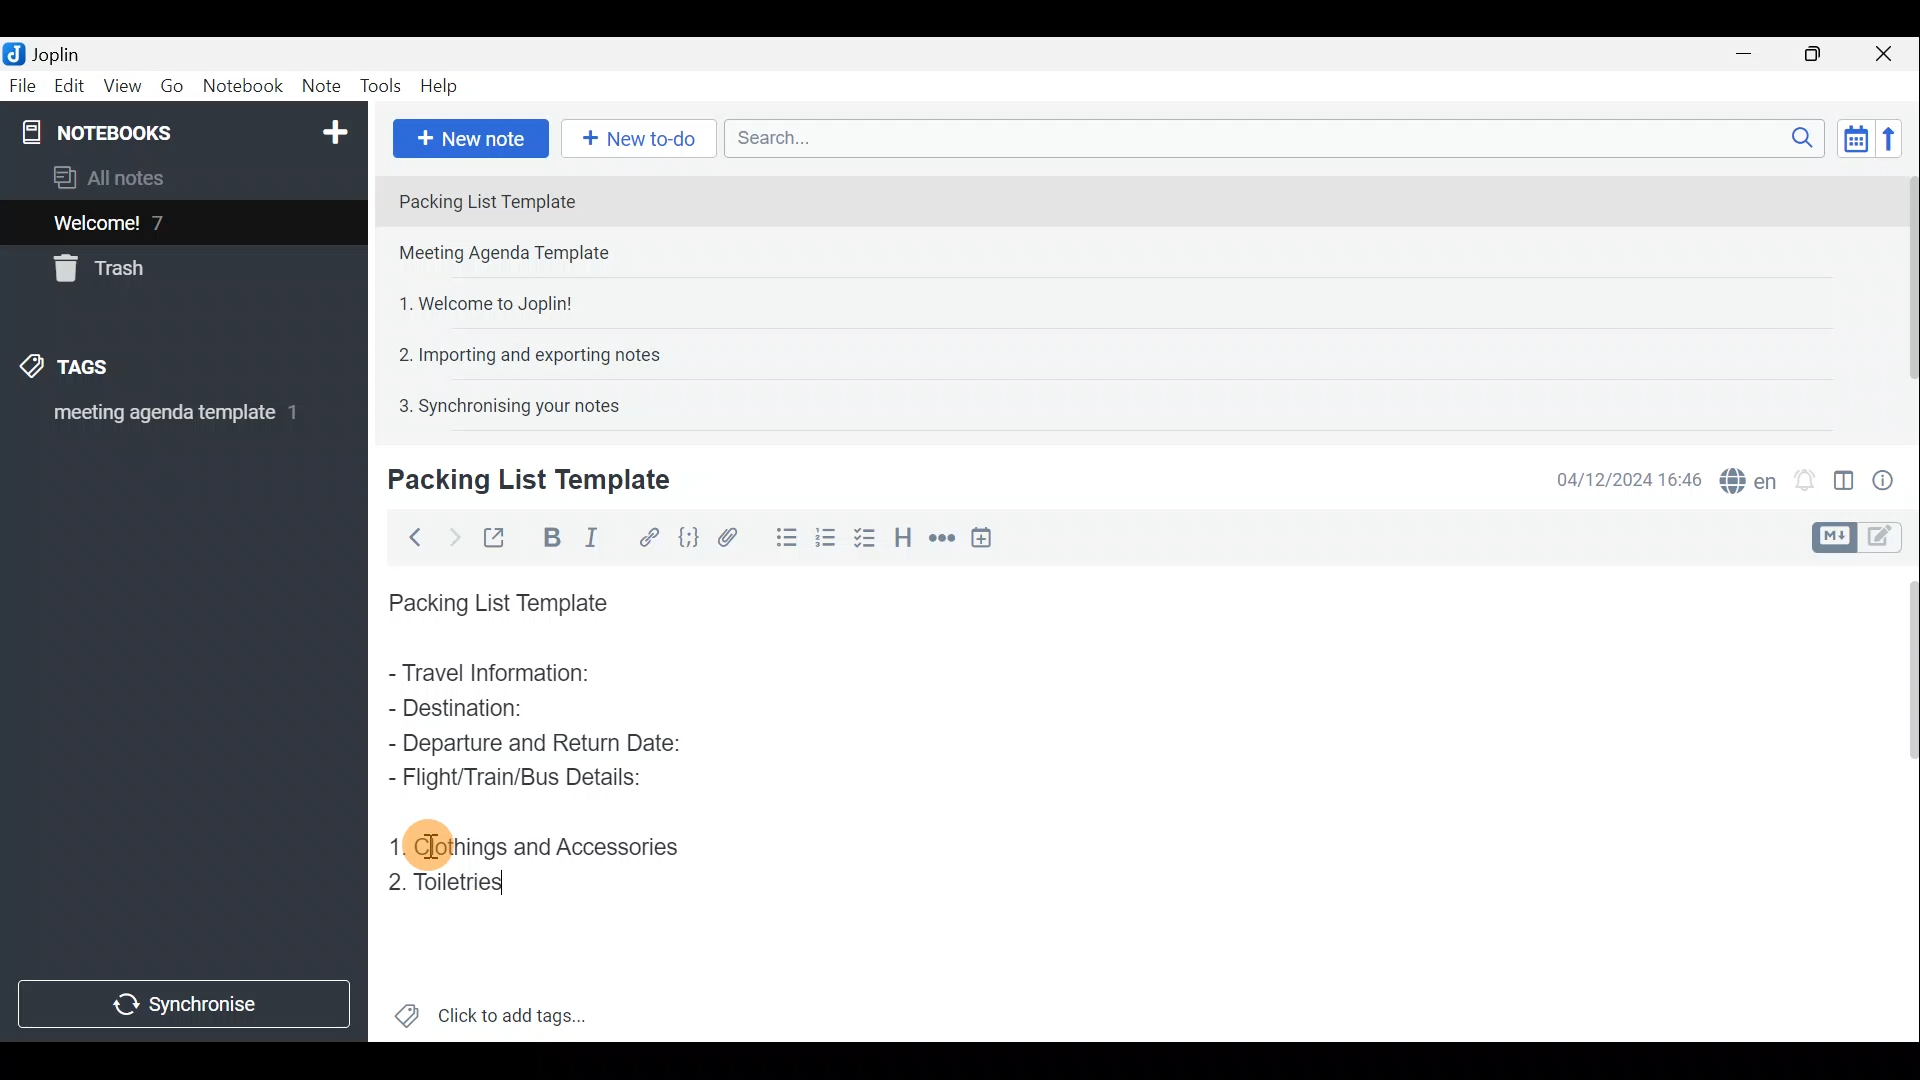 The height and width of the screenshot is (1080, 1920). I want to click on Go, so click(173, 86).